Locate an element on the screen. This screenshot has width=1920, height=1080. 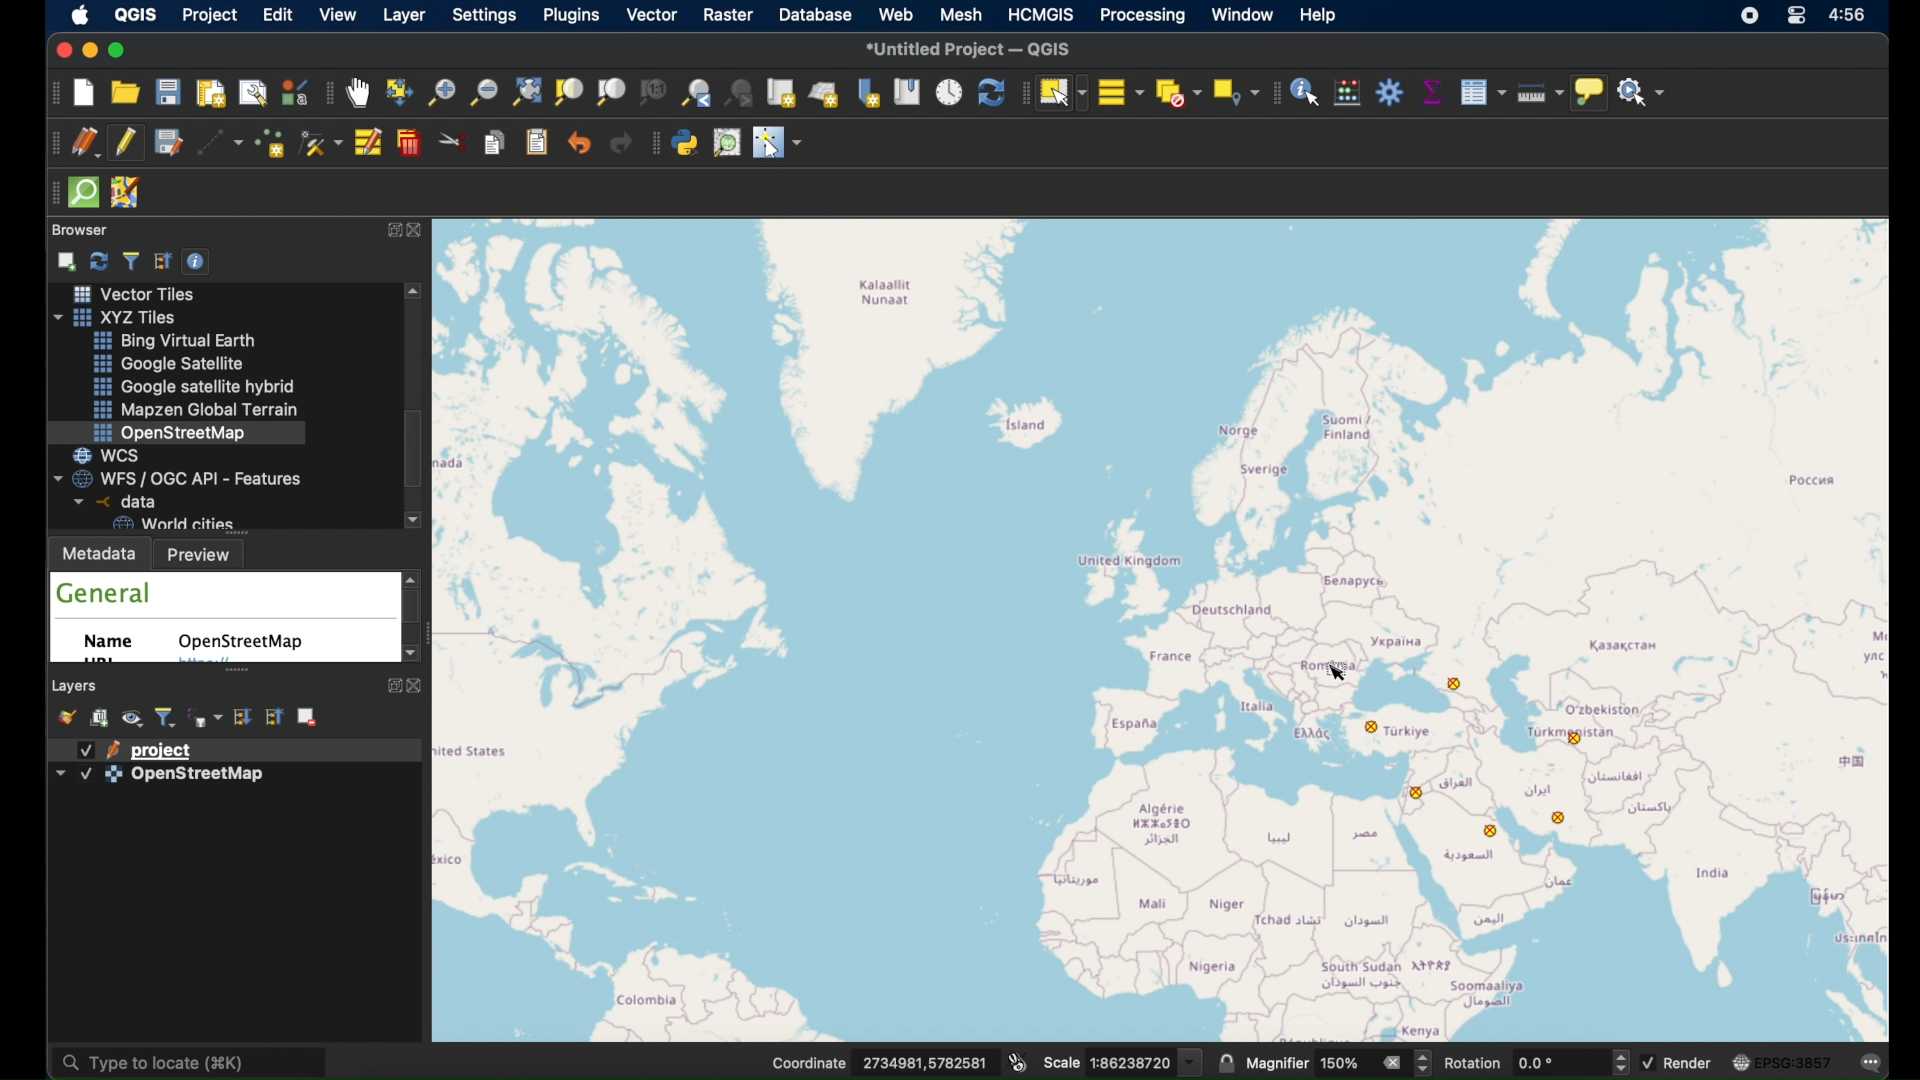
openstreetmap is located at coordinates (245, 642).